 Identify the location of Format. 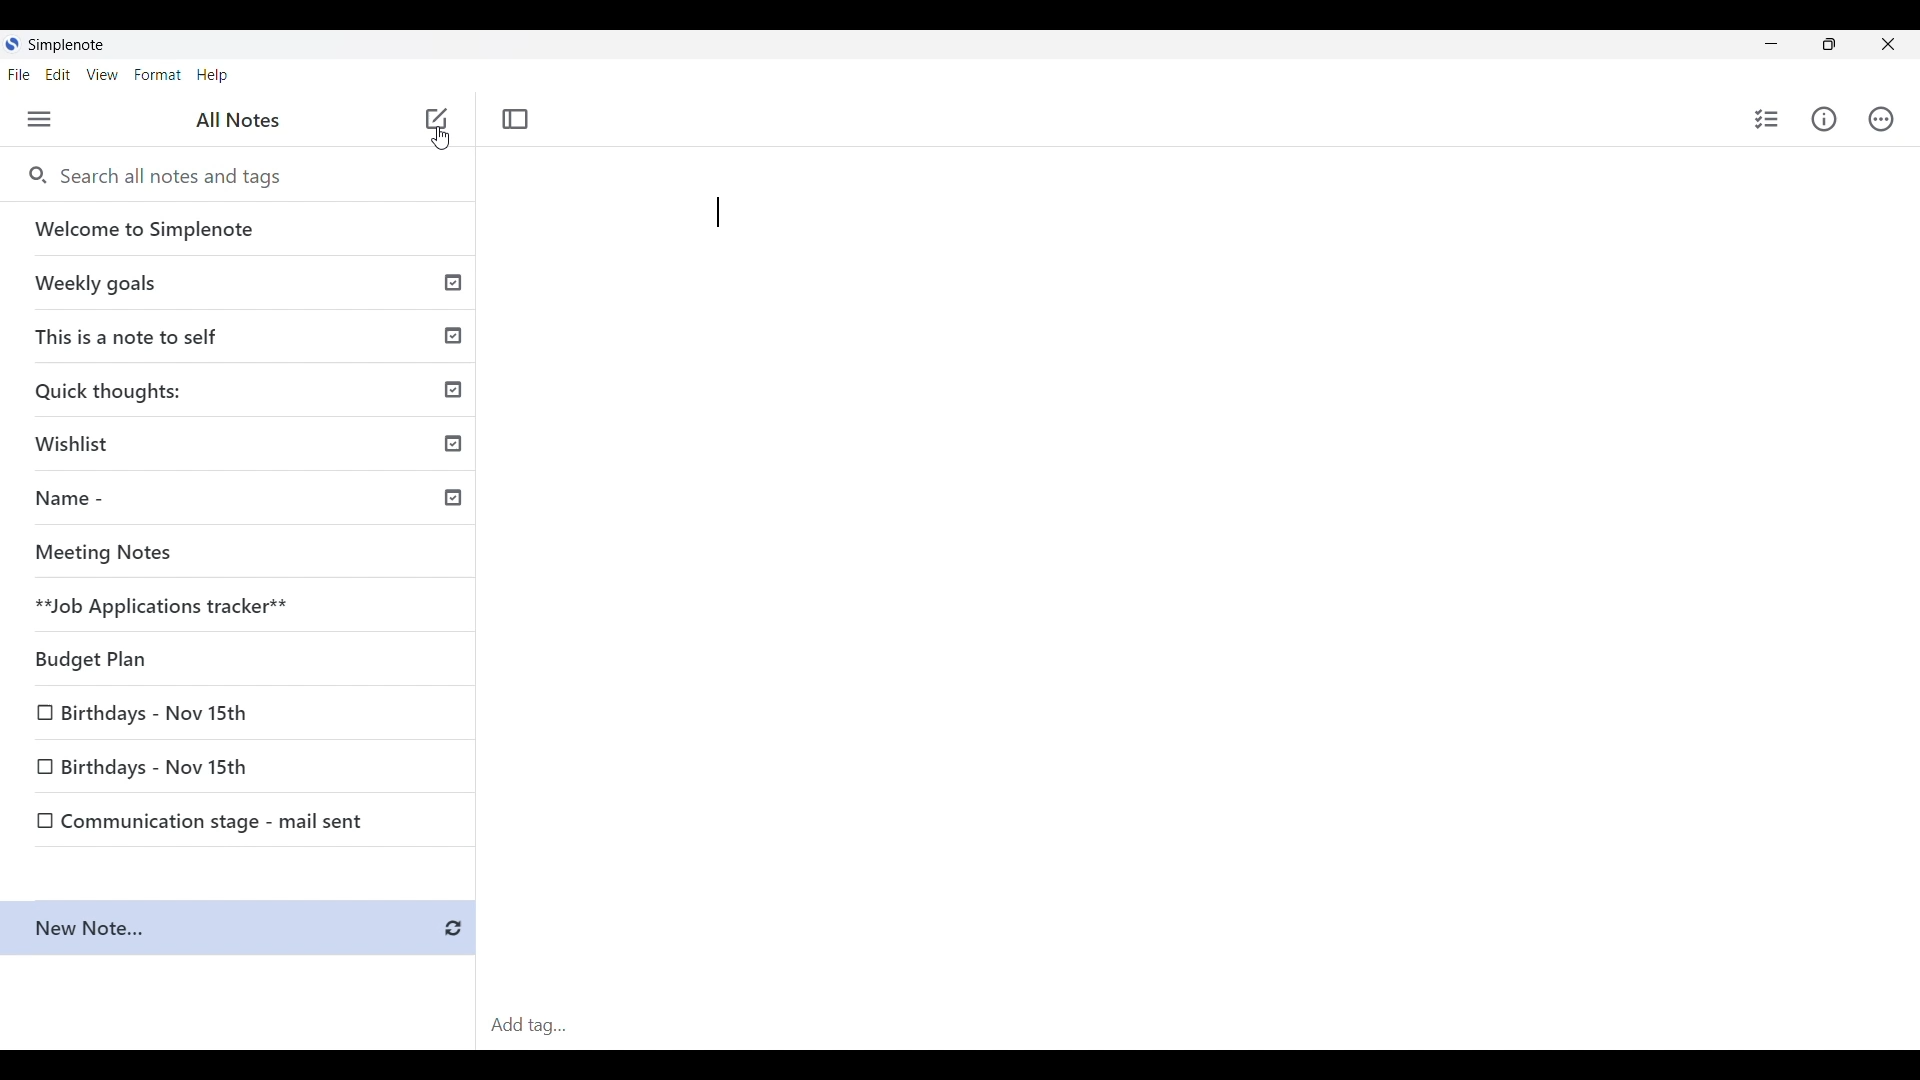
(158, 75).